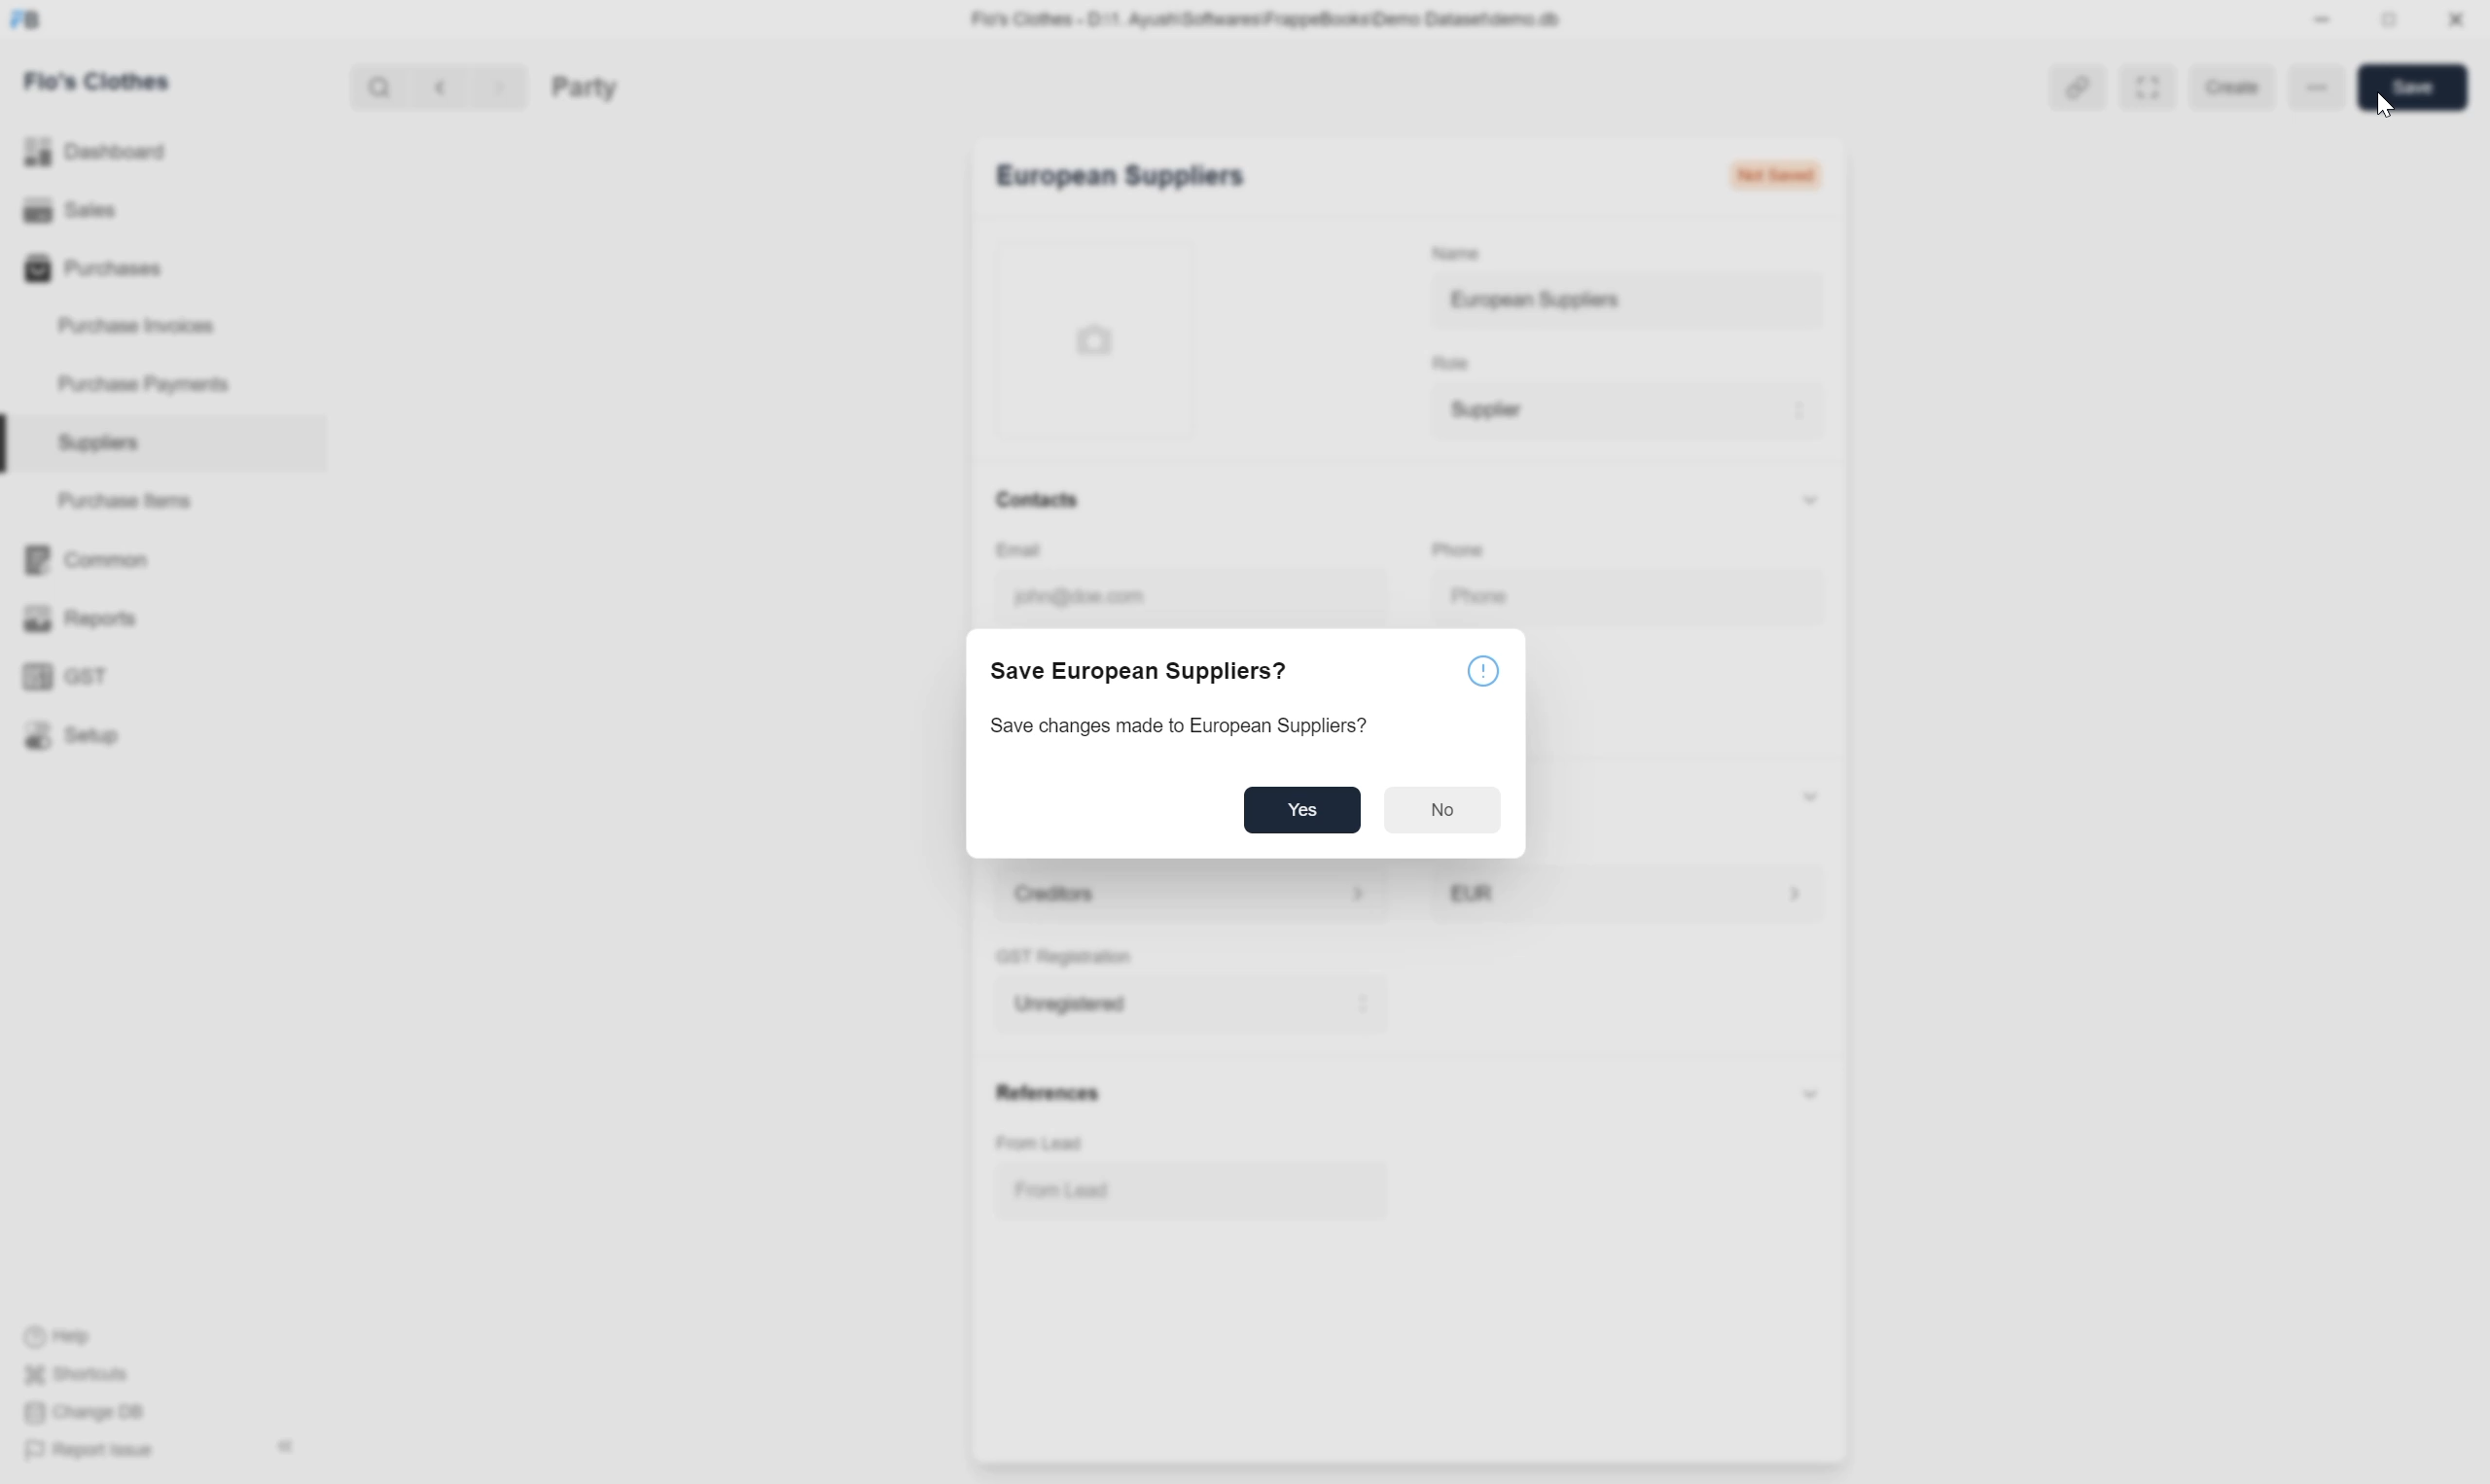  Describe the element at coordinates (1071, 594) in the screenshot. I see `john@doe.com` at that location.